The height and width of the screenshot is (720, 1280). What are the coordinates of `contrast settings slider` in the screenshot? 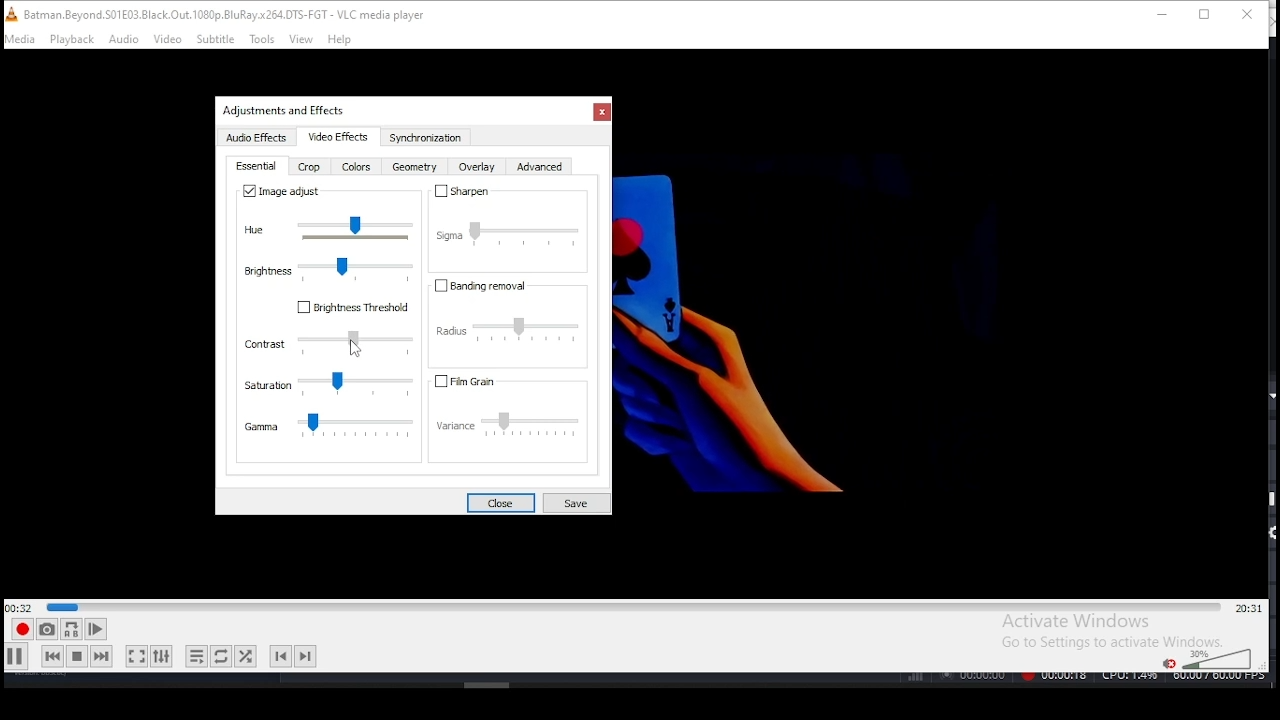 It's located at (330, 344).